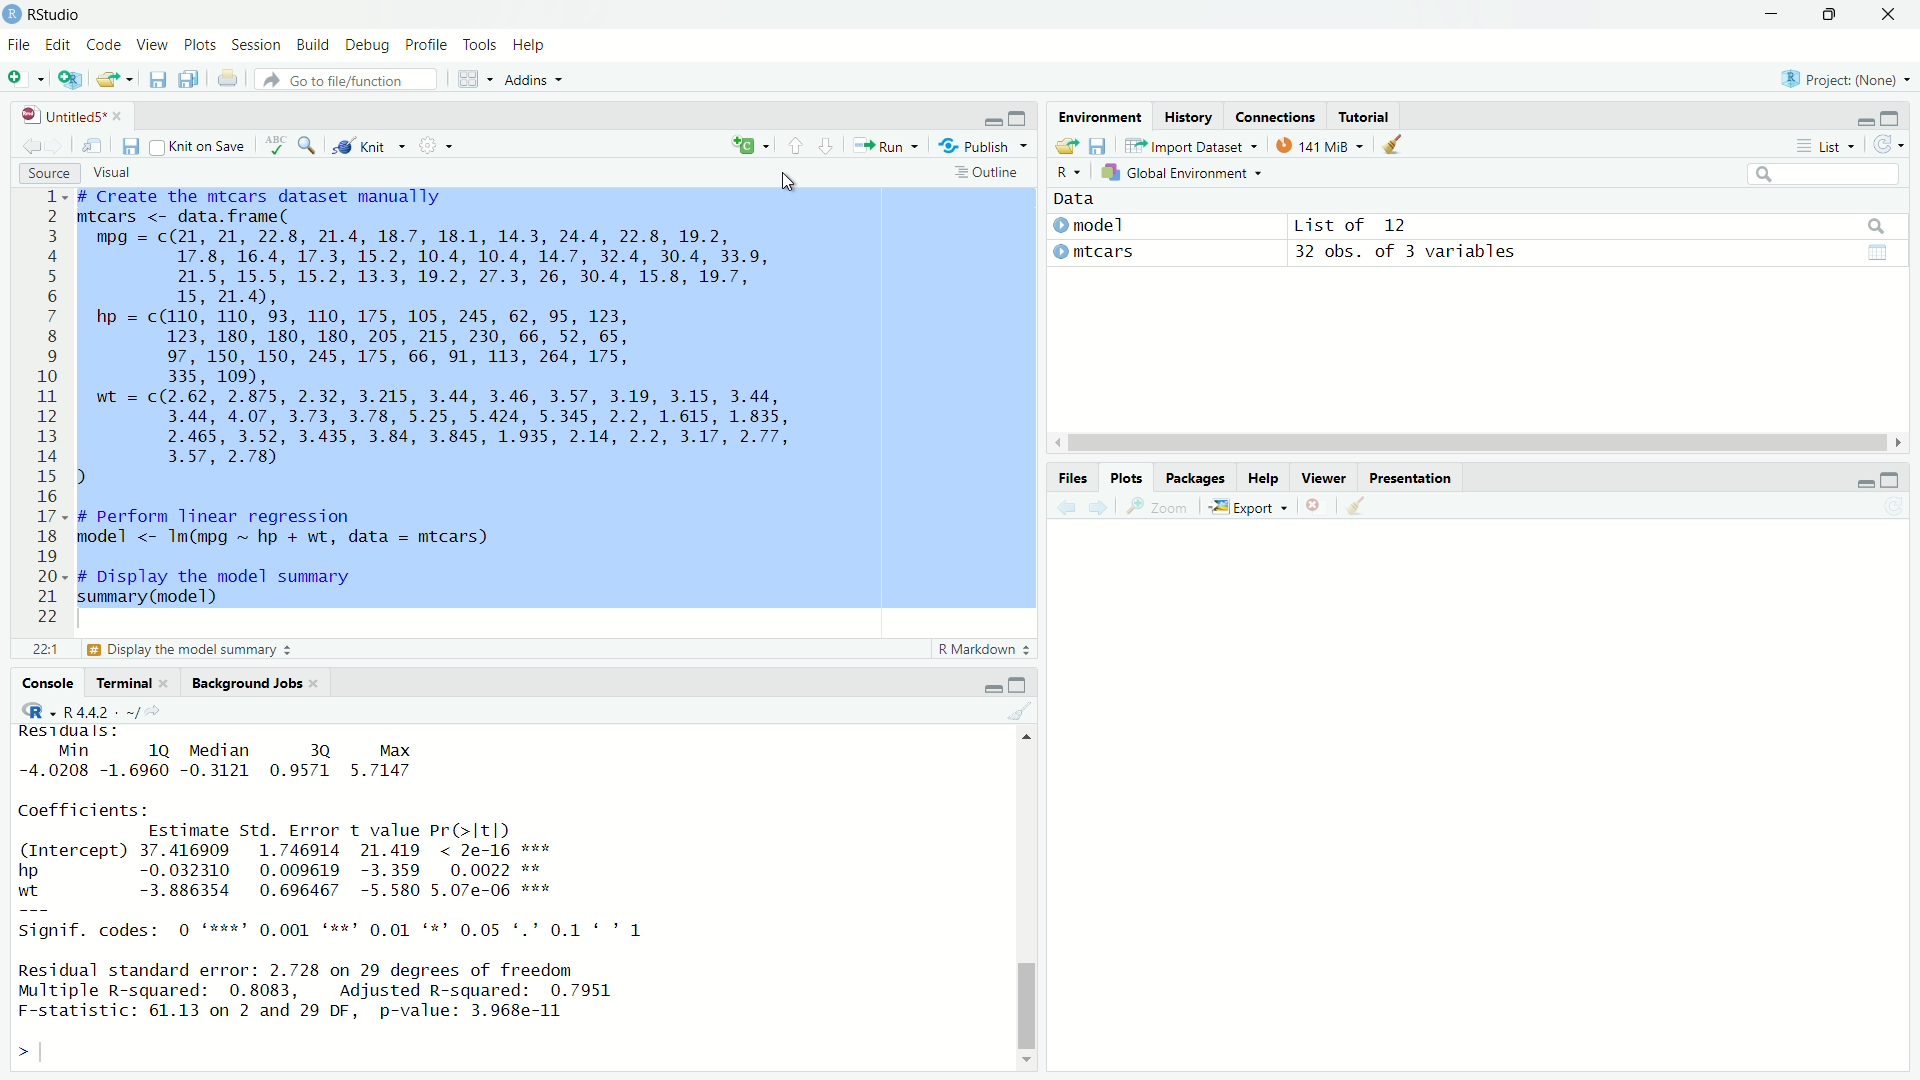 This screenshot has width=1920, height=1080. Describe the element at coordinates (47, 685) in the screenshot. I see `Console` at that location.